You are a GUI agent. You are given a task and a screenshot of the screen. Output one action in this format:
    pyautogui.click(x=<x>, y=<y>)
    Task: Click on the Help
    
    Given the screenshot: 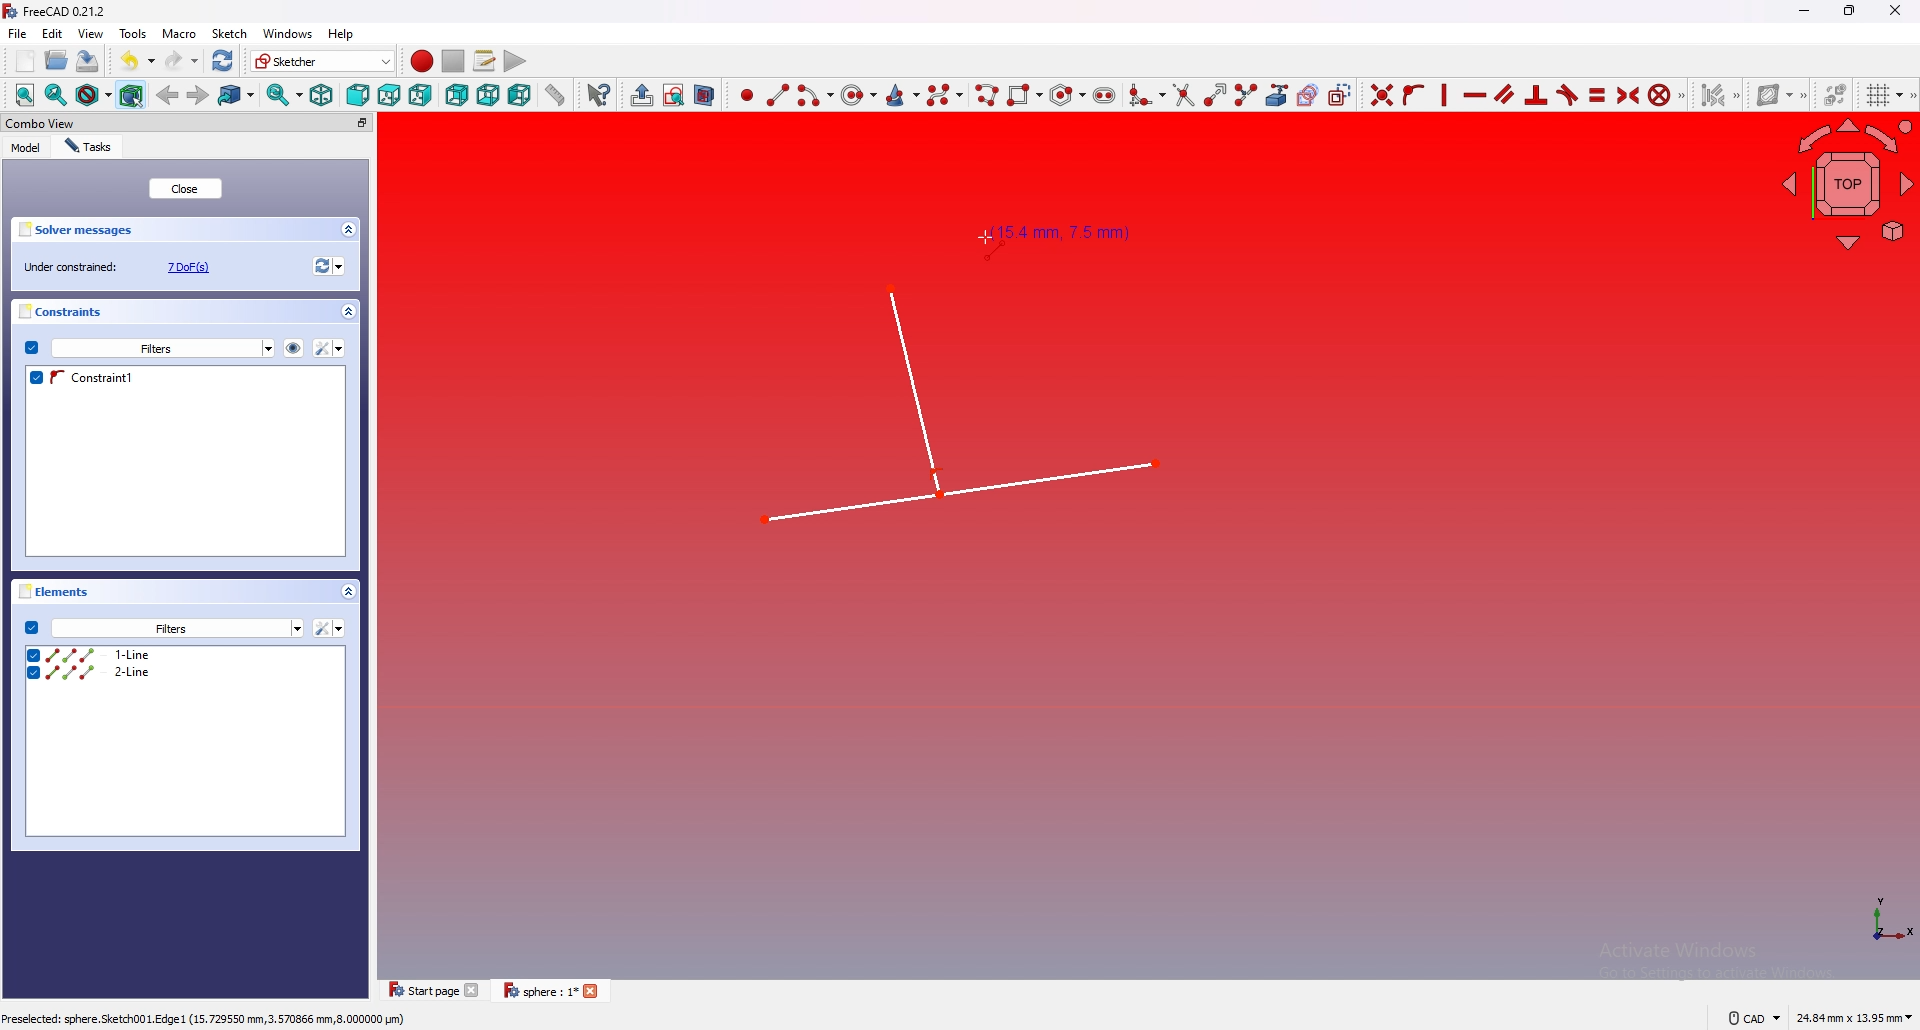 What is the action you would take?
    pyautogui.click(x=342, y=34)
    